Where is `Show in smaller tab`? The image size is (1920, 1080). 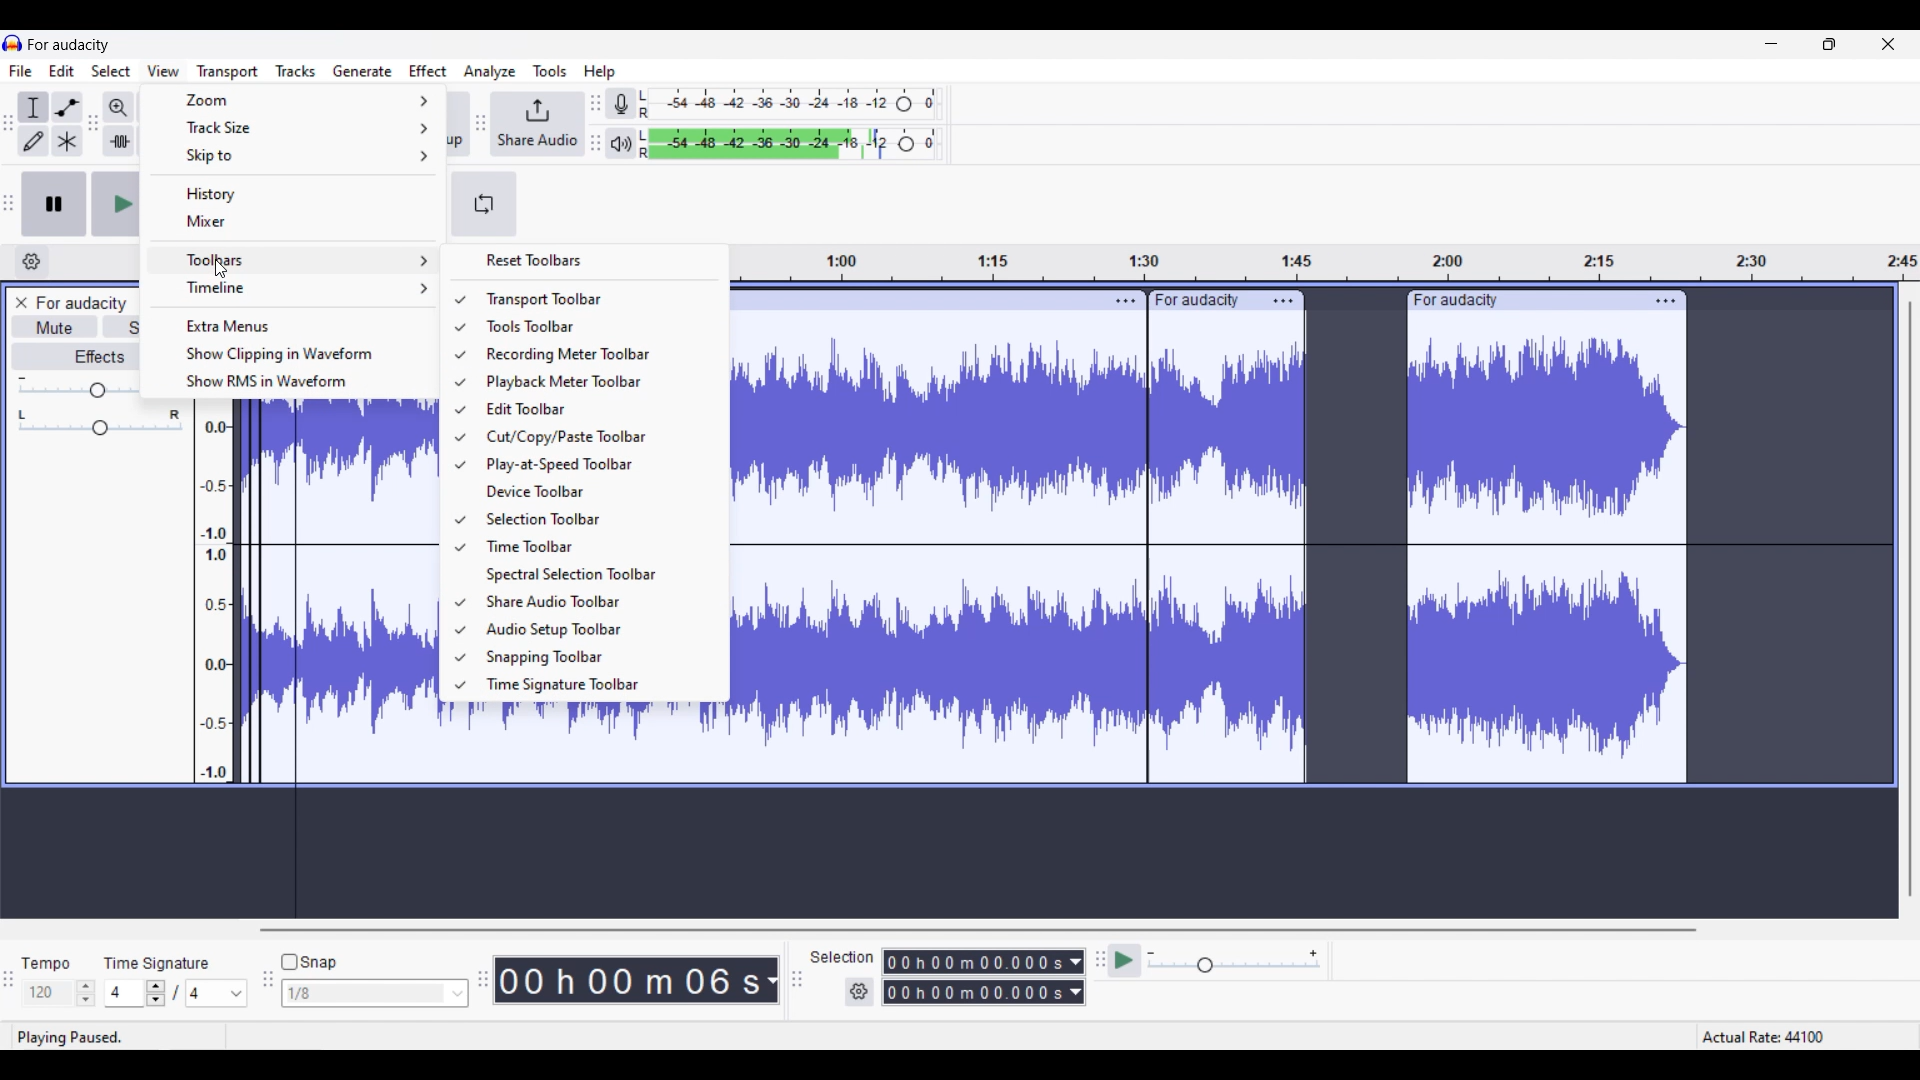
Show in smaller tab is located at coordinates (1829, 44).